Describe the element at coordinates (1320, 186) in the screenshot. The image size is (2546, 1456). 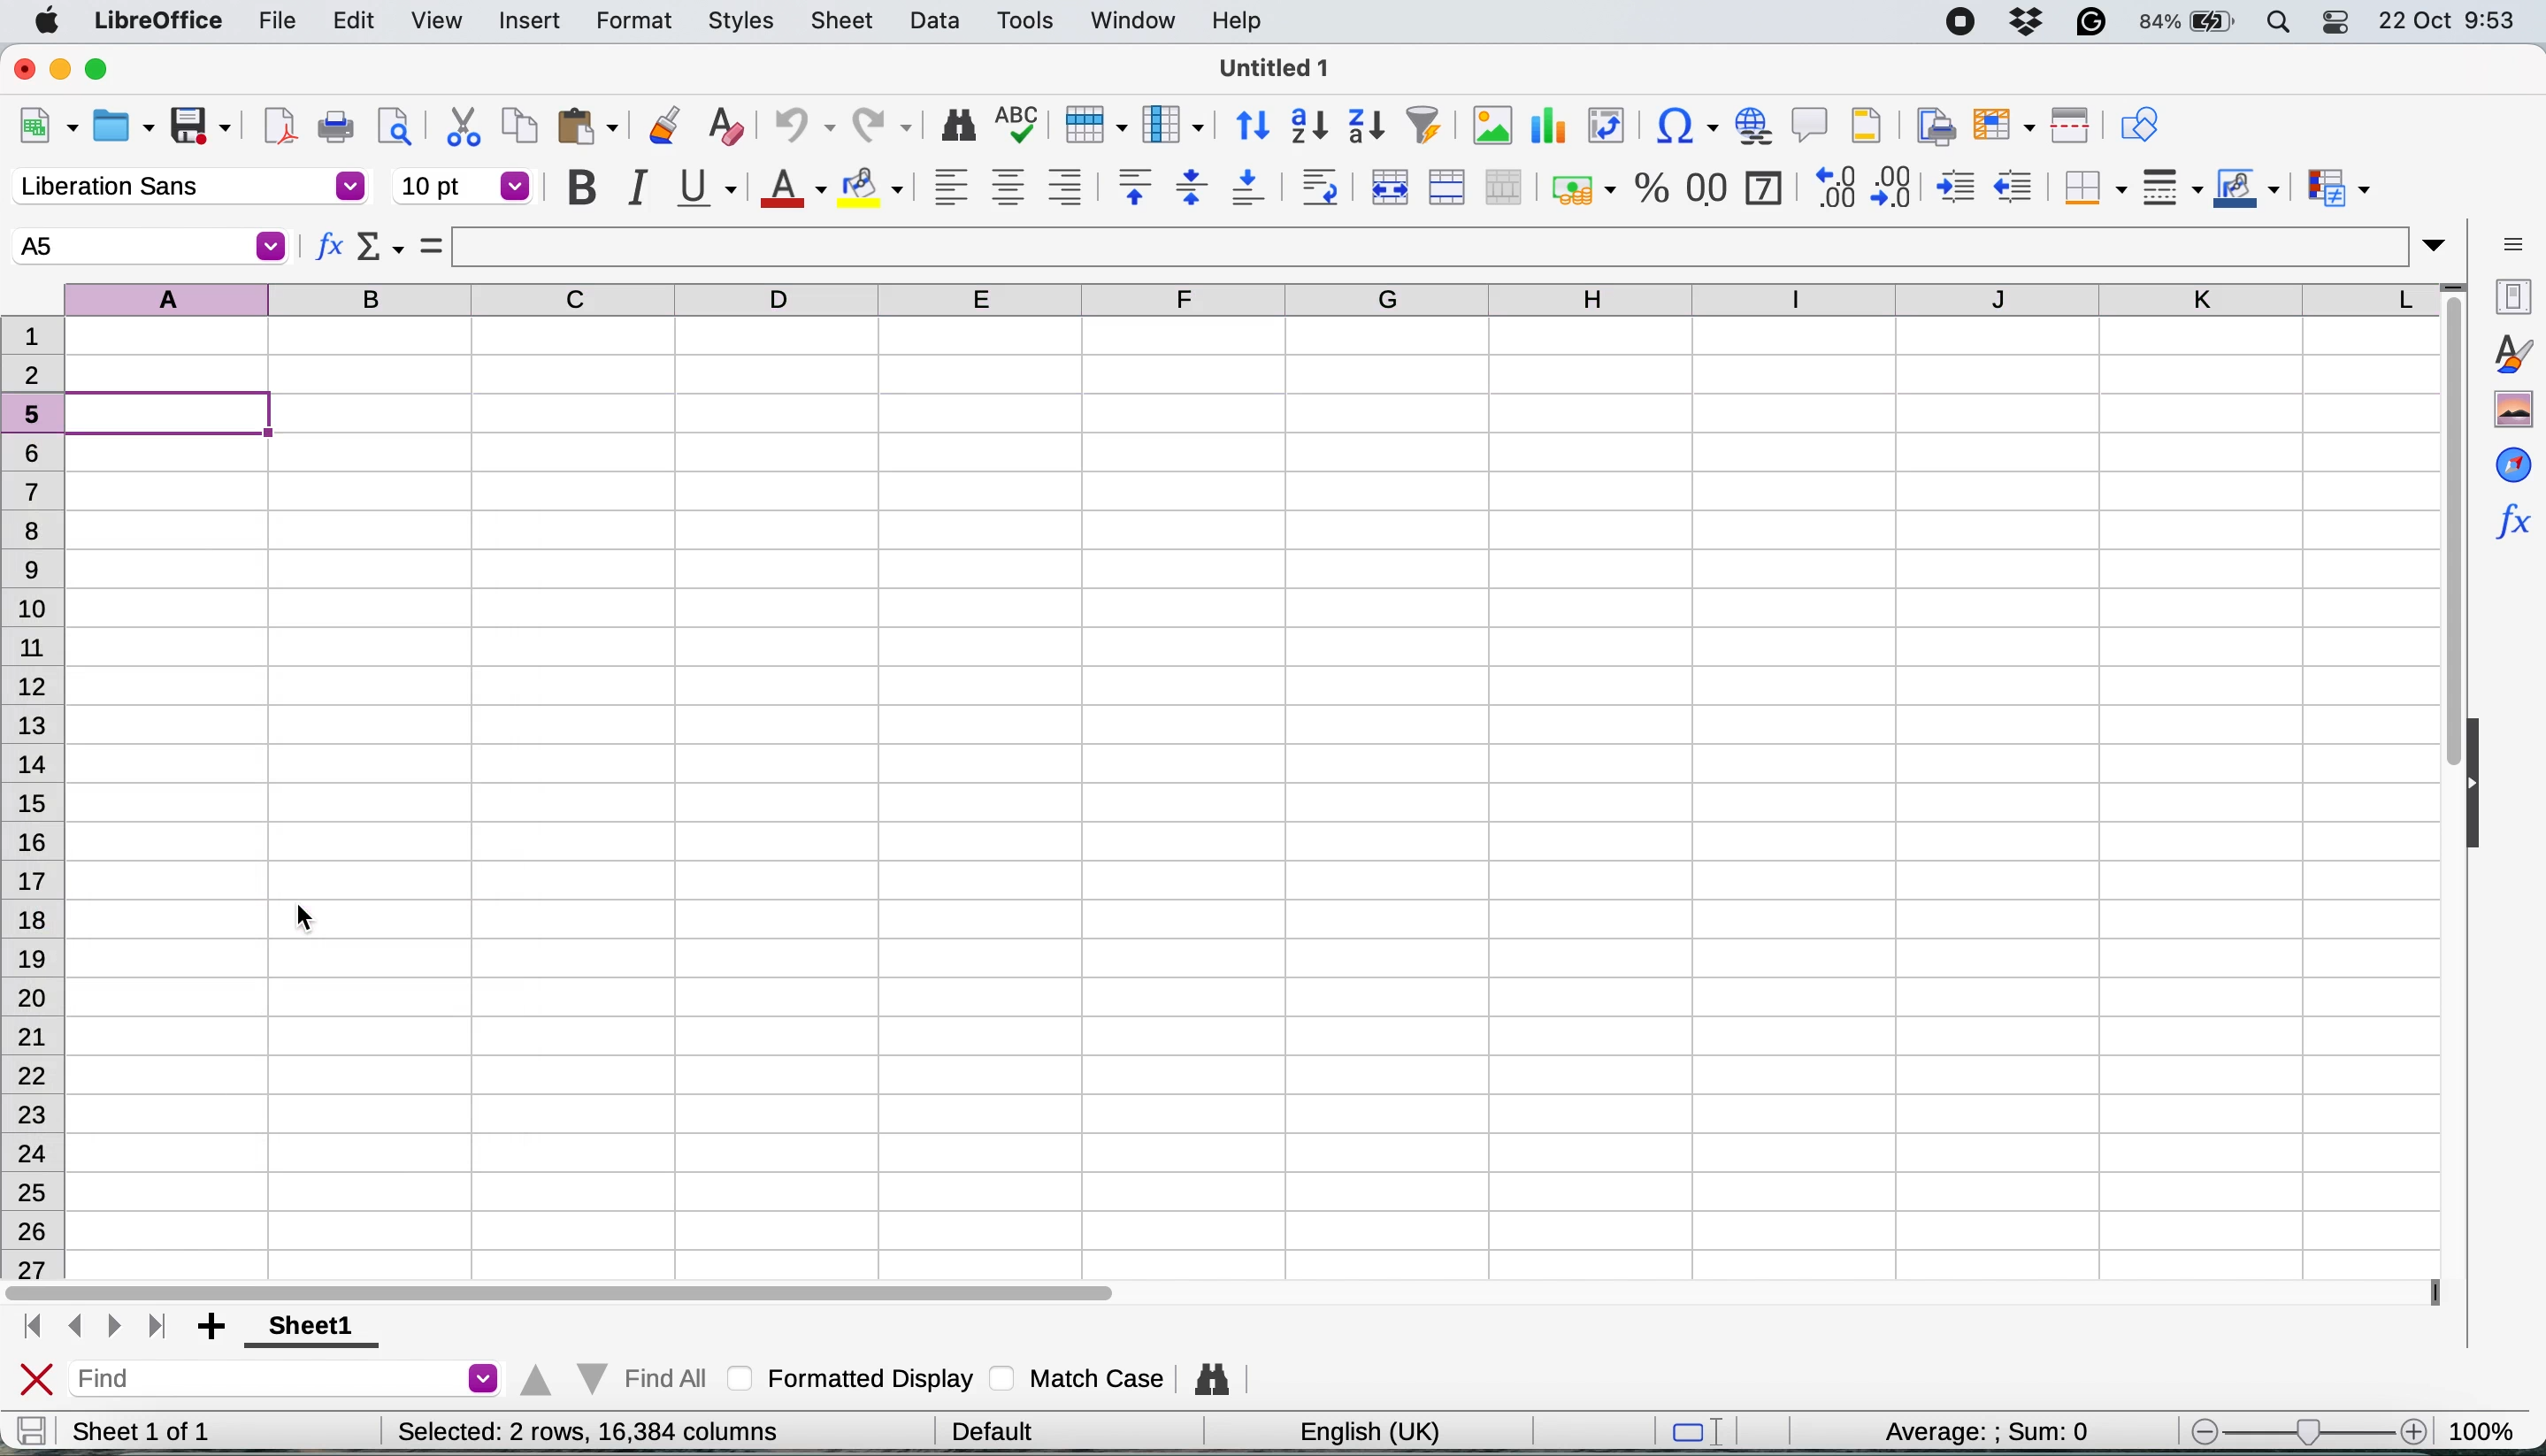
I see `wrap text` at that location.